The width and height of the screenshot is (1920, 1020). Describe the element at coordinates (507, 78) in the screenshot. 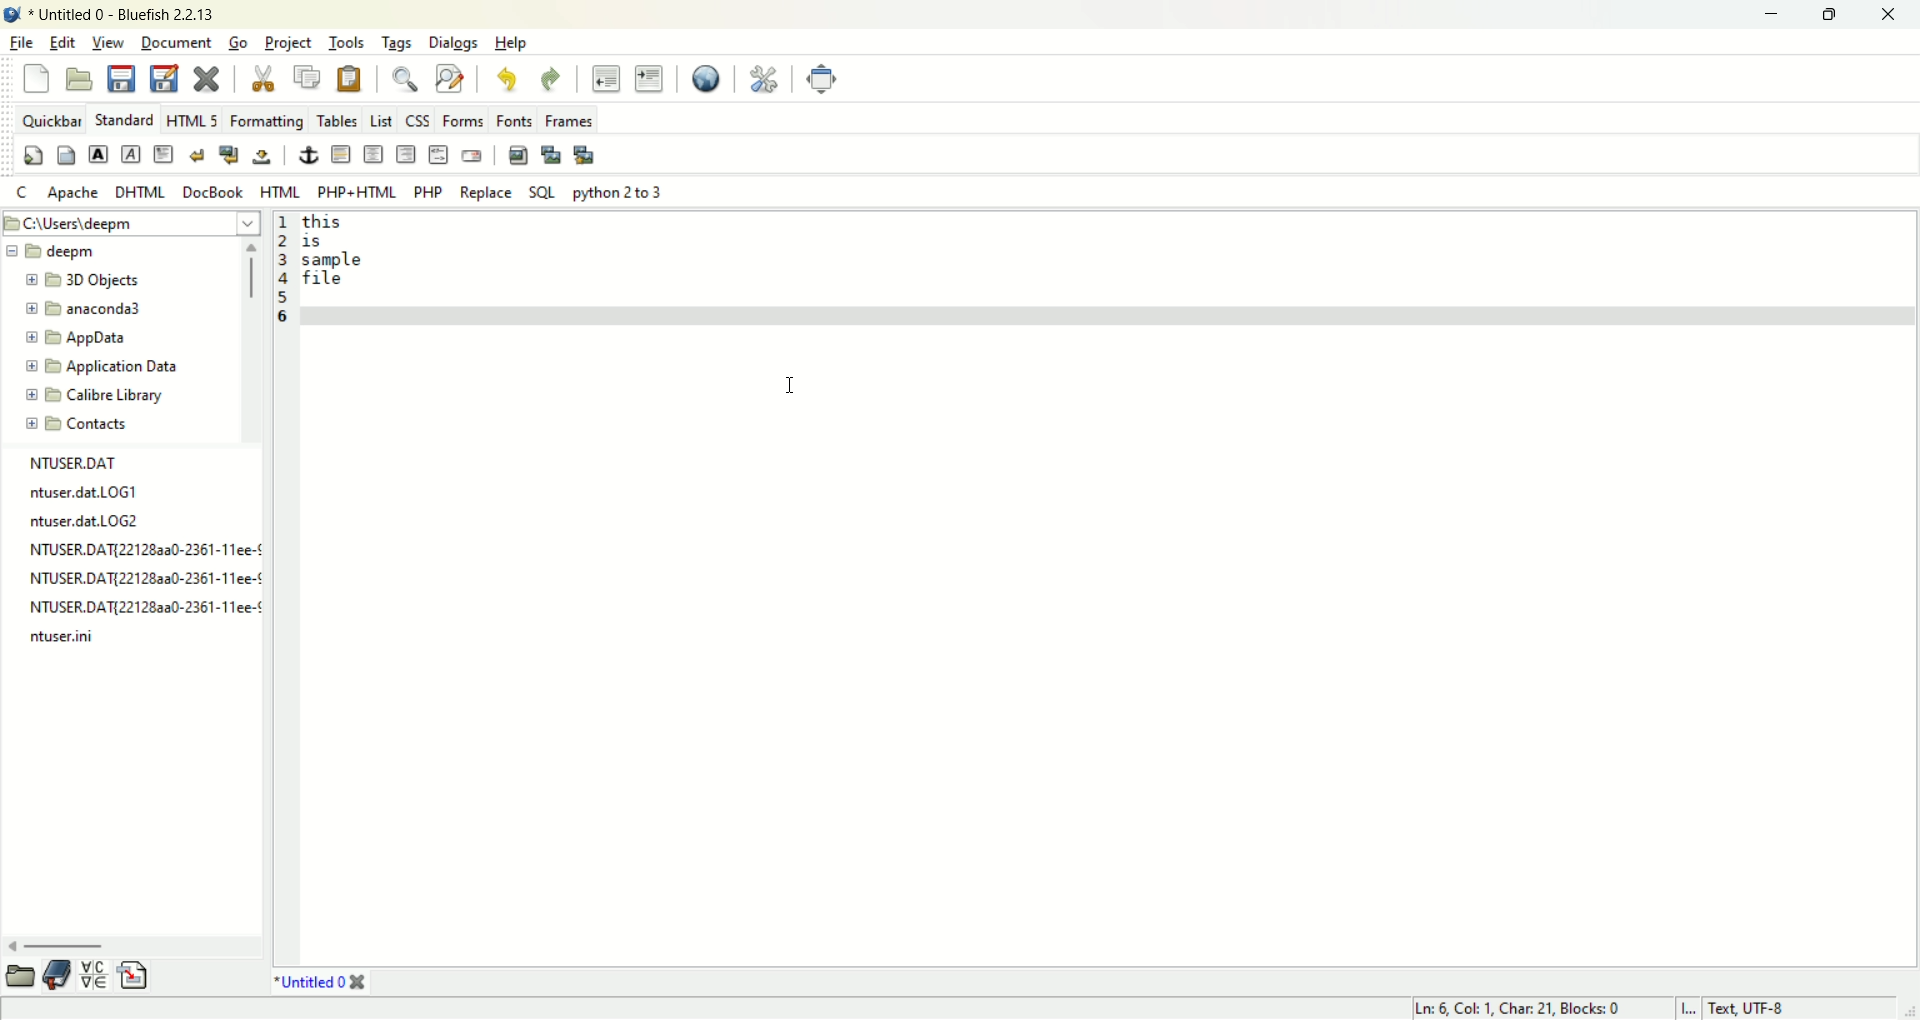

I see `undo` at that location.